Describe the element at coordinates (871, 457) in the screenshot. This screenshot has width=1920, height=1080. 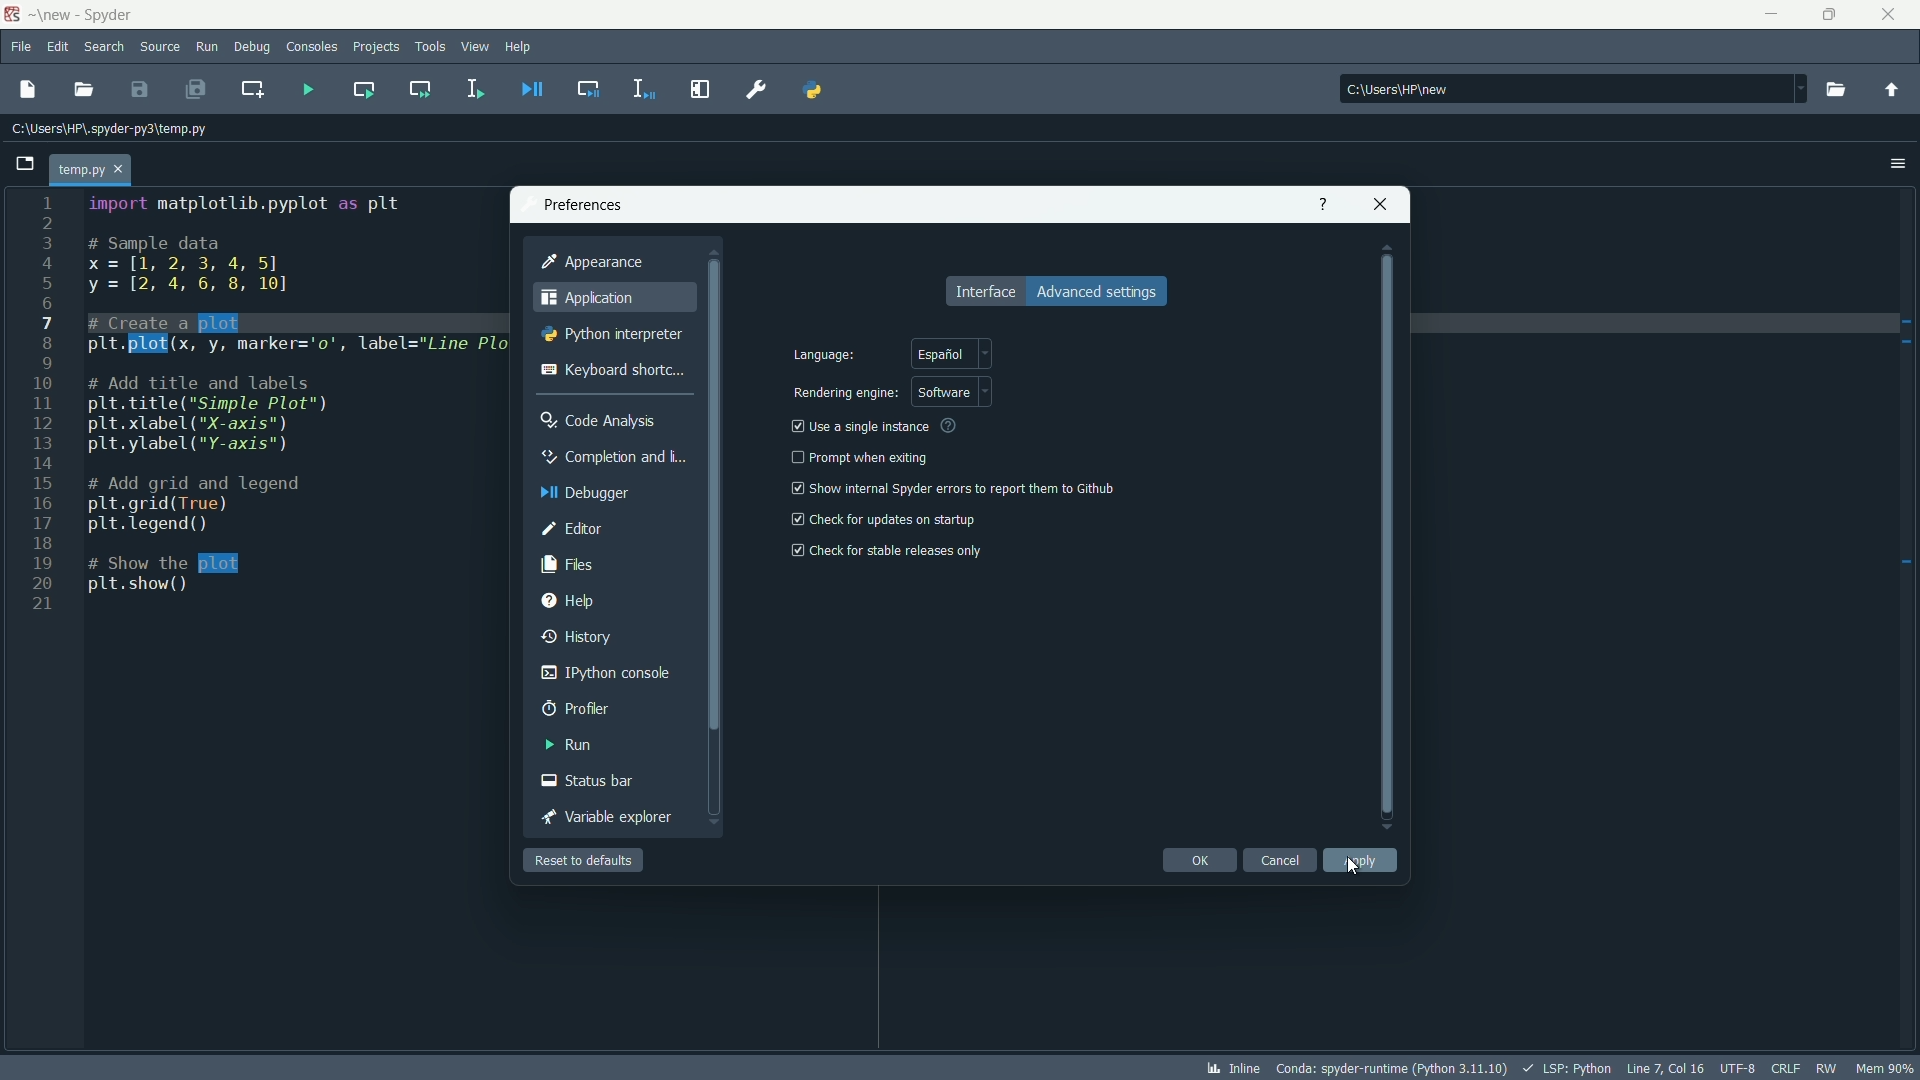
I see `prompt when exiting` at that location.